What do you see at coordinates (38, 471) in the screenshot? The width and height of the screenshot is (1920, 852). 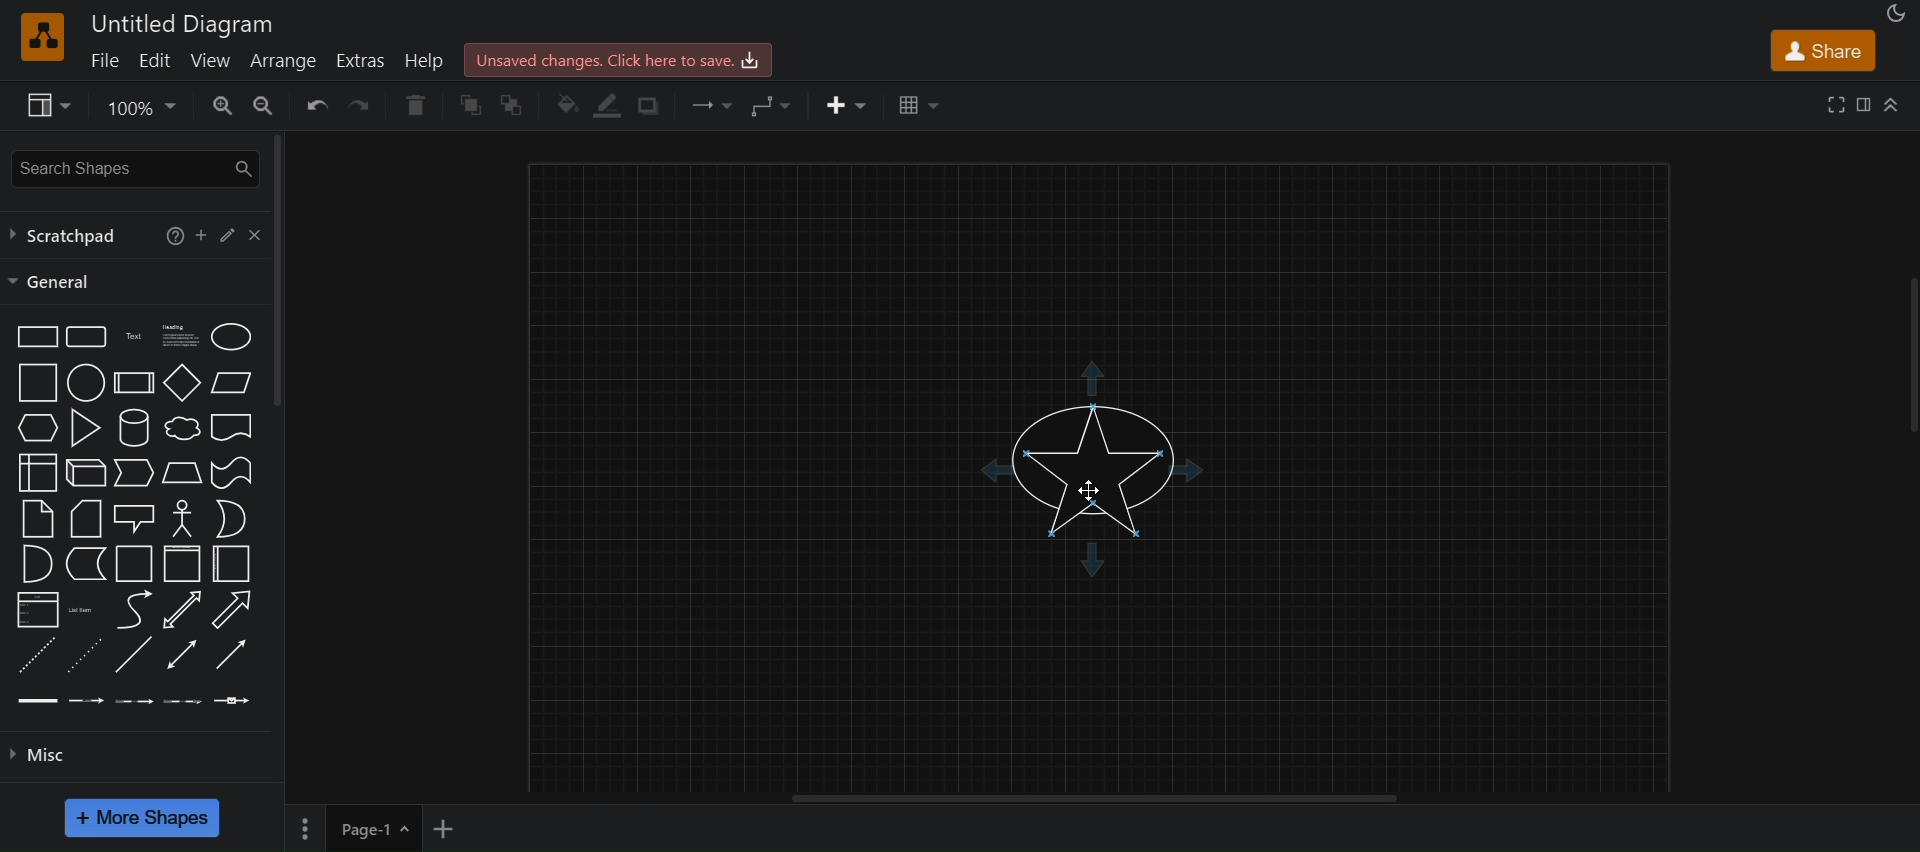 I see `internal storage` at bounding box center [38, 471].